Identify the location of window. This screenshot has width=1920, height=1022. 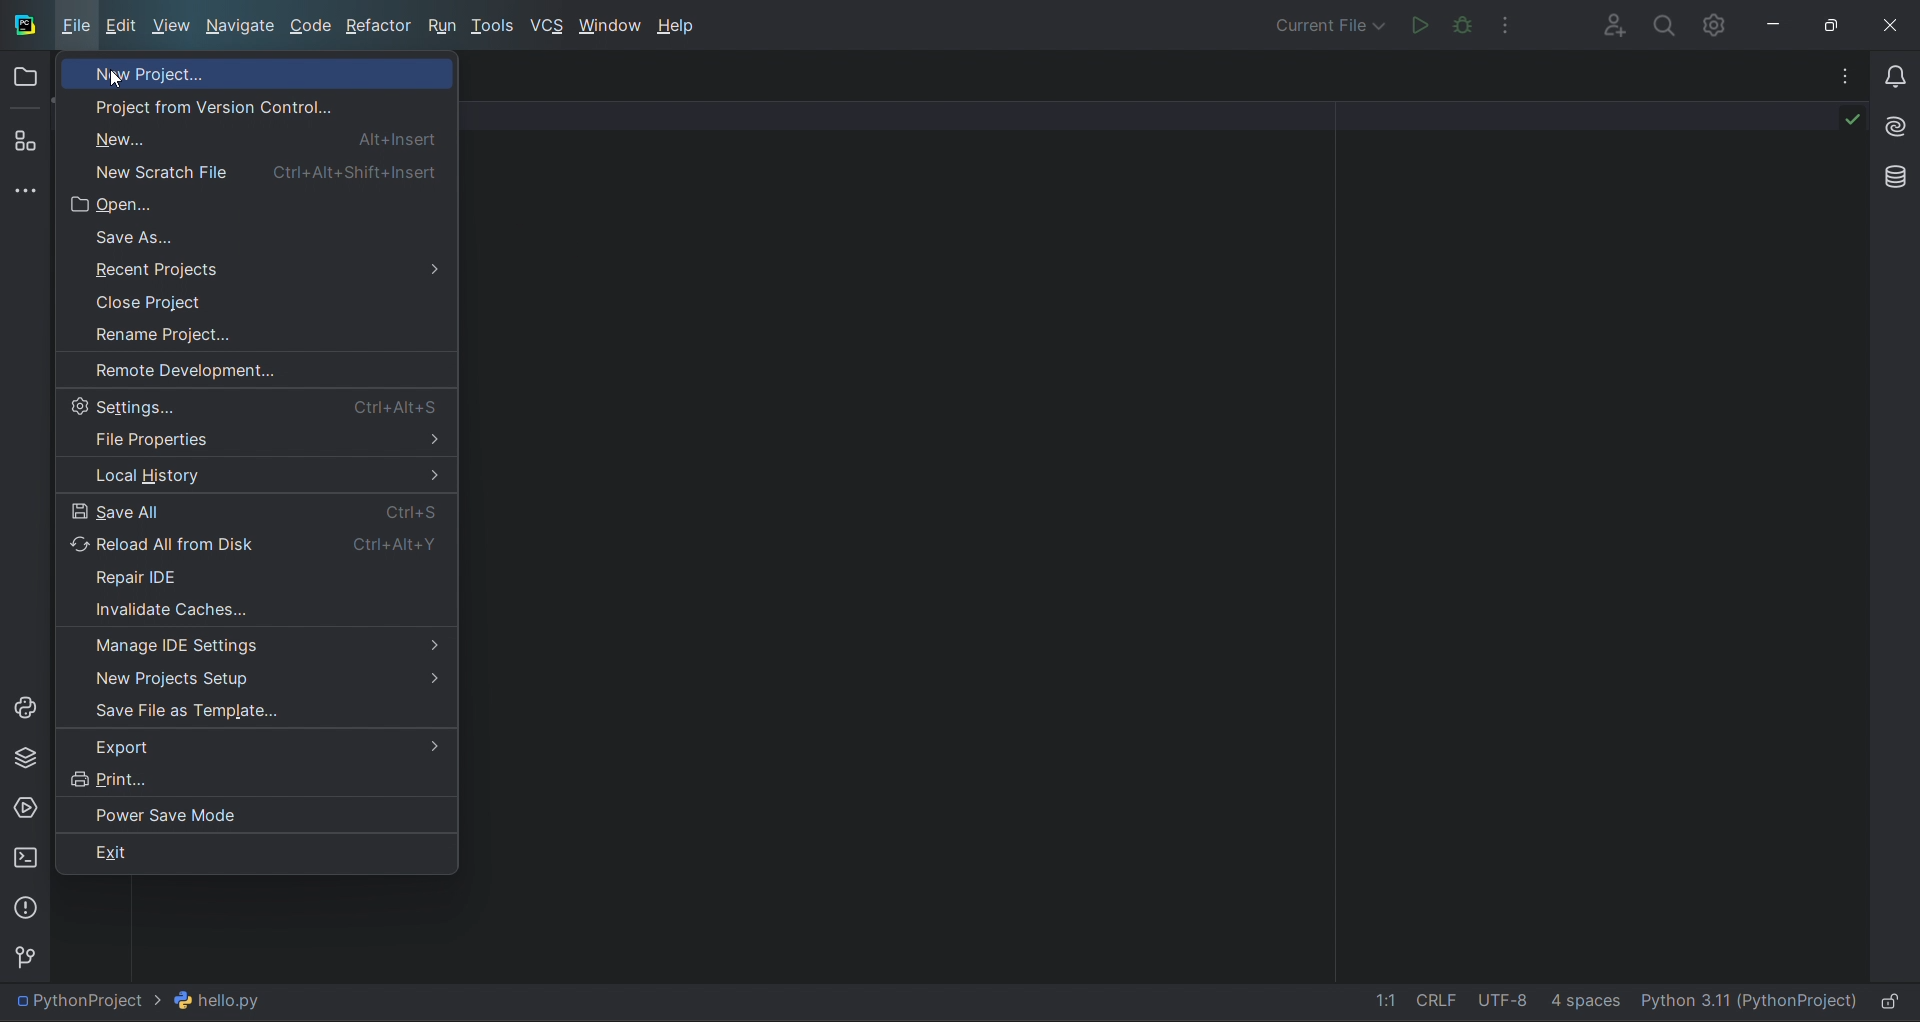
(608, 26).